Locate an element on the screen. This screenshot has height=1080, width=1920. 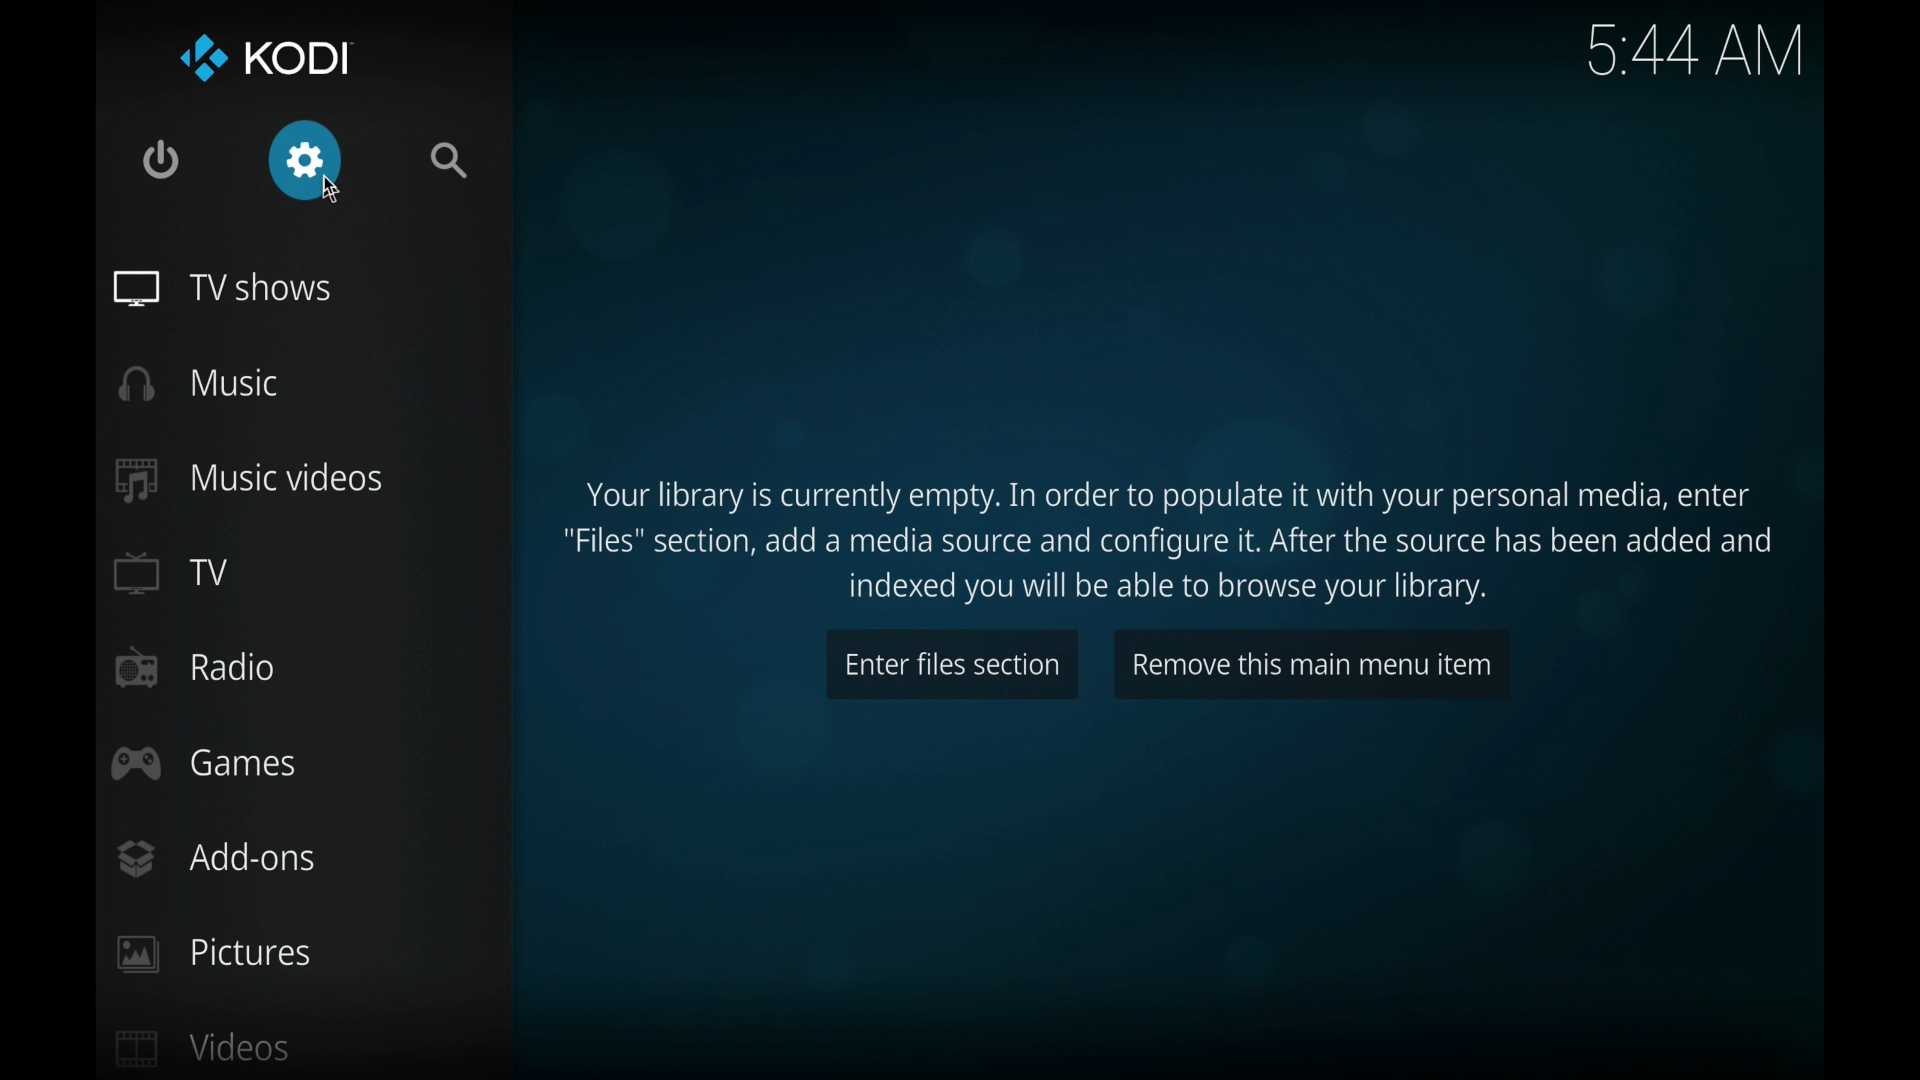
tv shows is located at coordinates (220, 287).